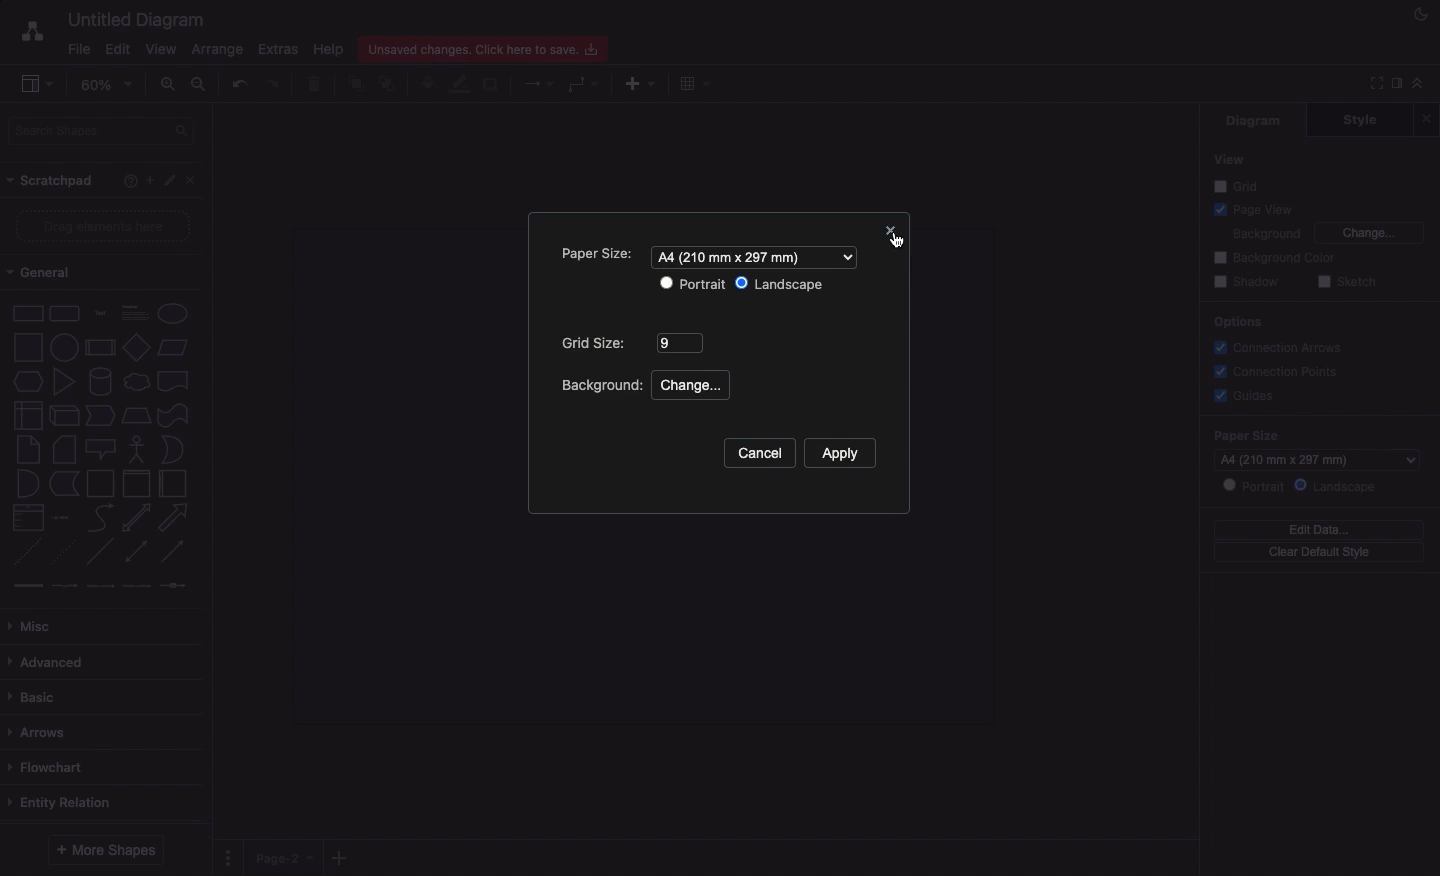 The image size is (1440, 876). Describe the element at coordinates (1276, 258) in the screenshot. I see `Background color` at that location.